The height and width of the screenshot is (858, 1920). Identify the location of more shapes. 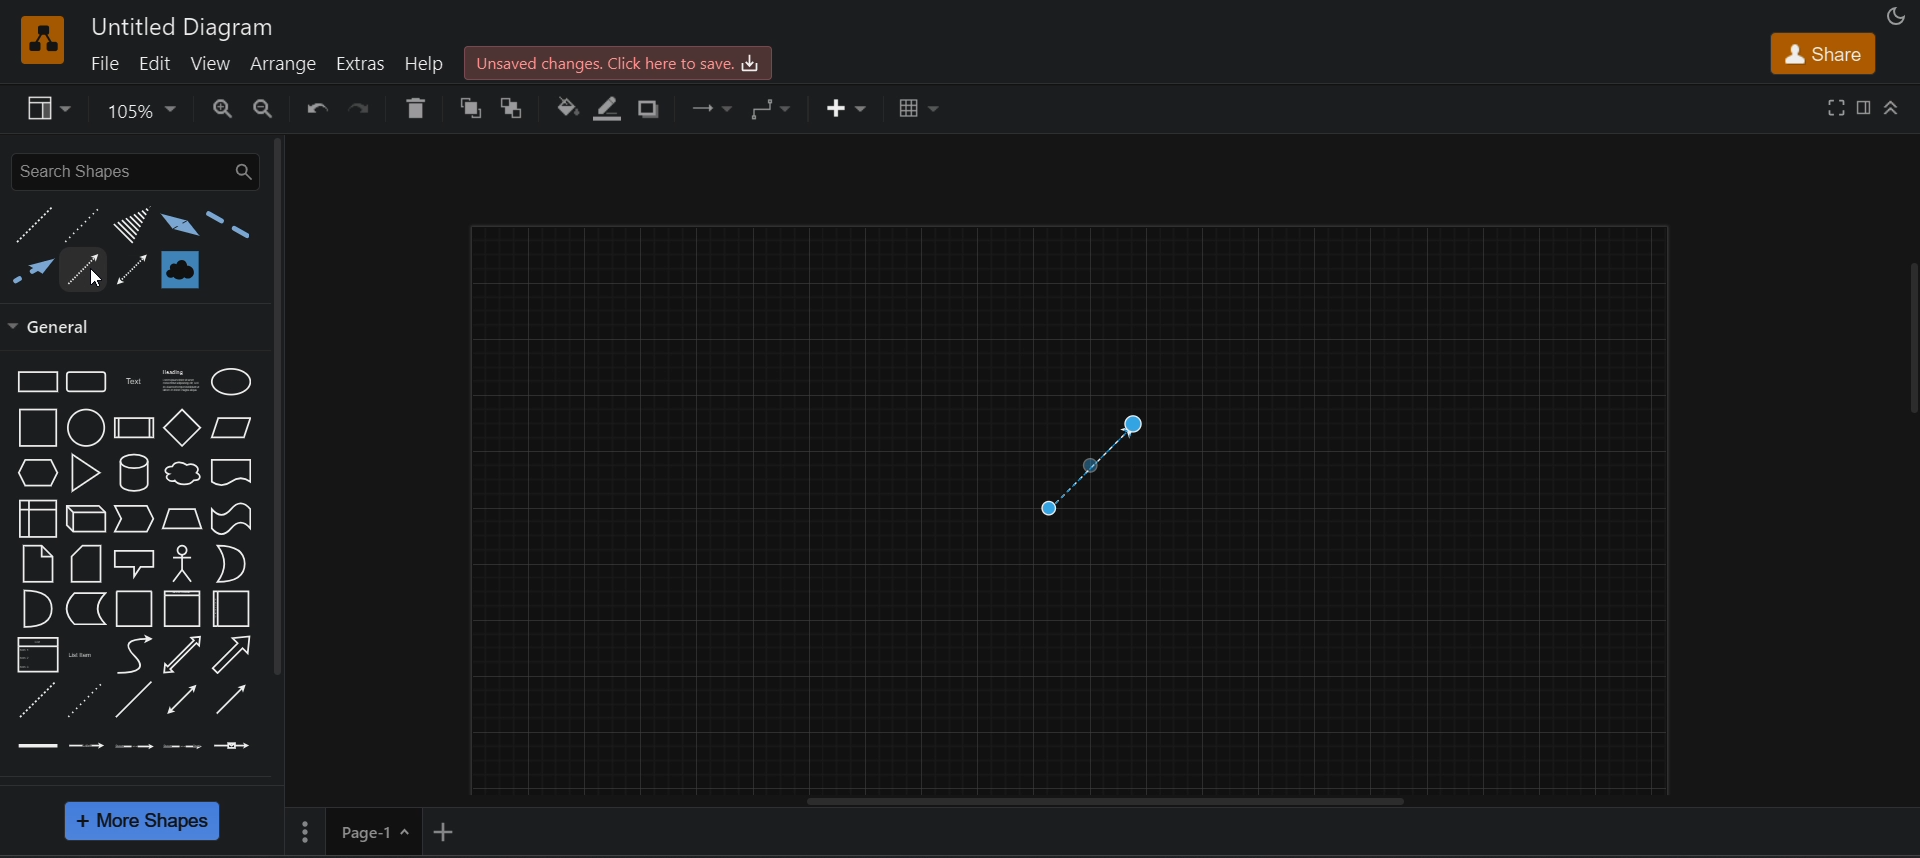
(144, 822).